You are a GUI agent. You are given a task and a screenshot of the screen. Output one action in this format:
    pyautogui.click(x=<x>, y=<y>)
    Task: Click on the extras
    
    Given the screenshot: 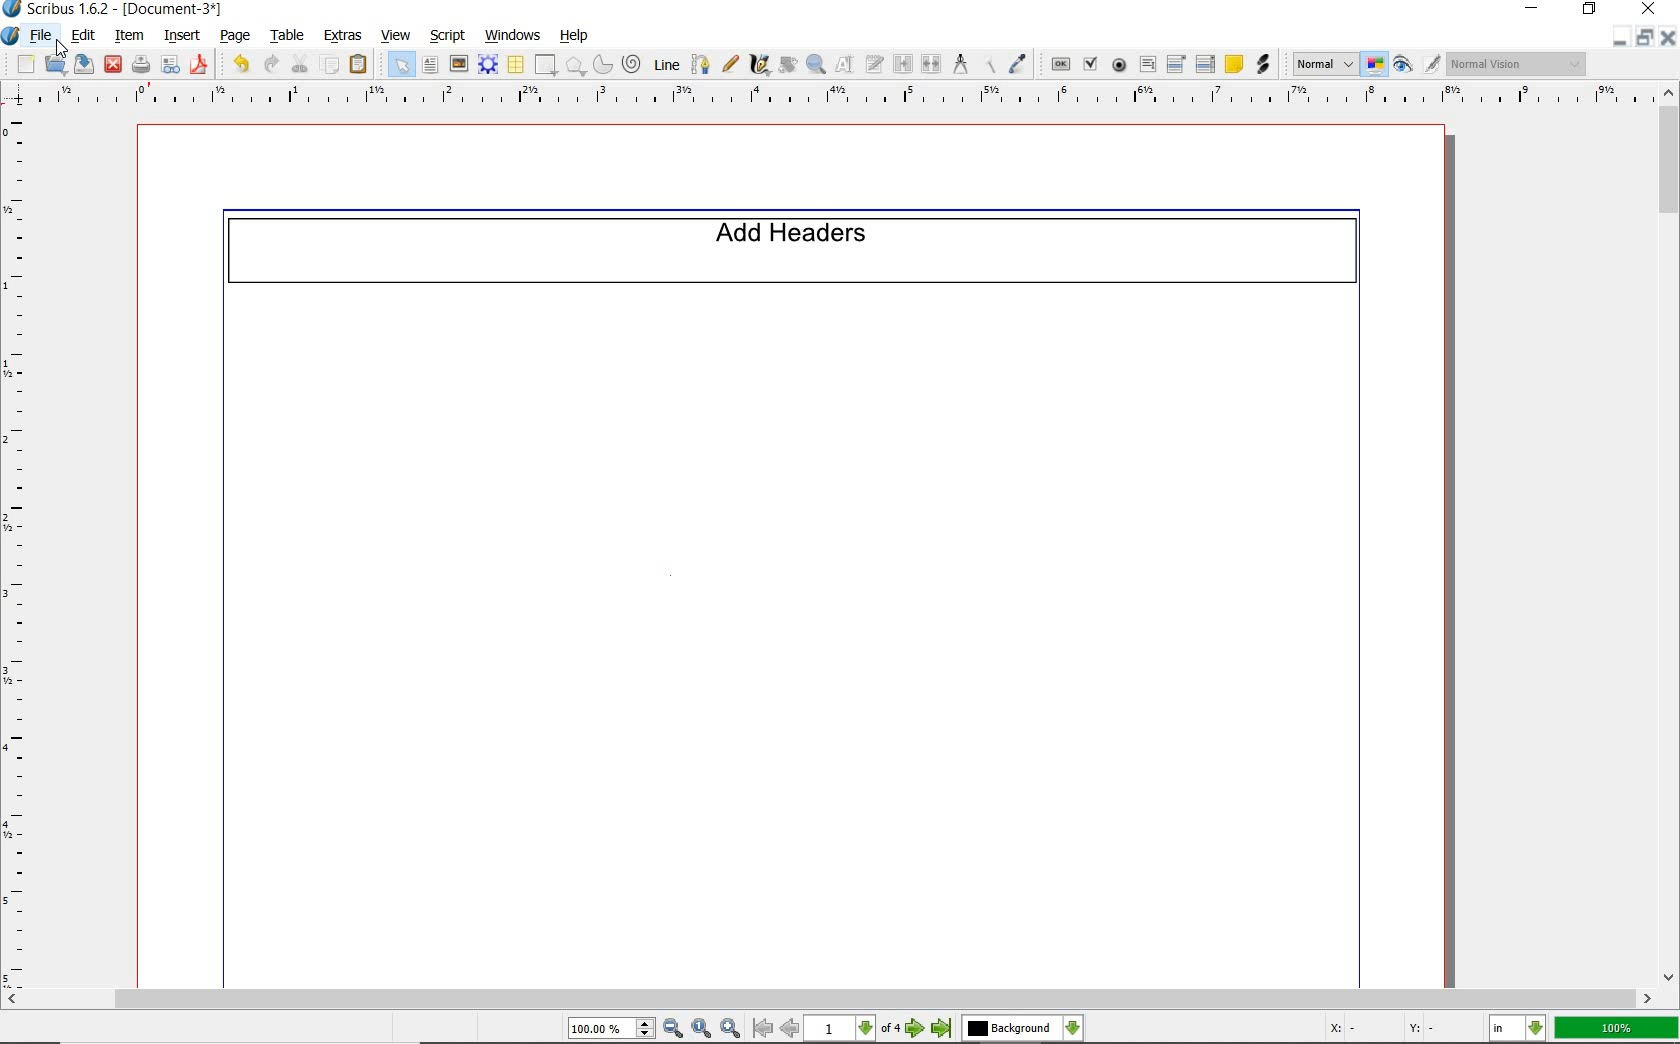 What is the action you would take?
    pyautogui.click(x=345, y=34)
    